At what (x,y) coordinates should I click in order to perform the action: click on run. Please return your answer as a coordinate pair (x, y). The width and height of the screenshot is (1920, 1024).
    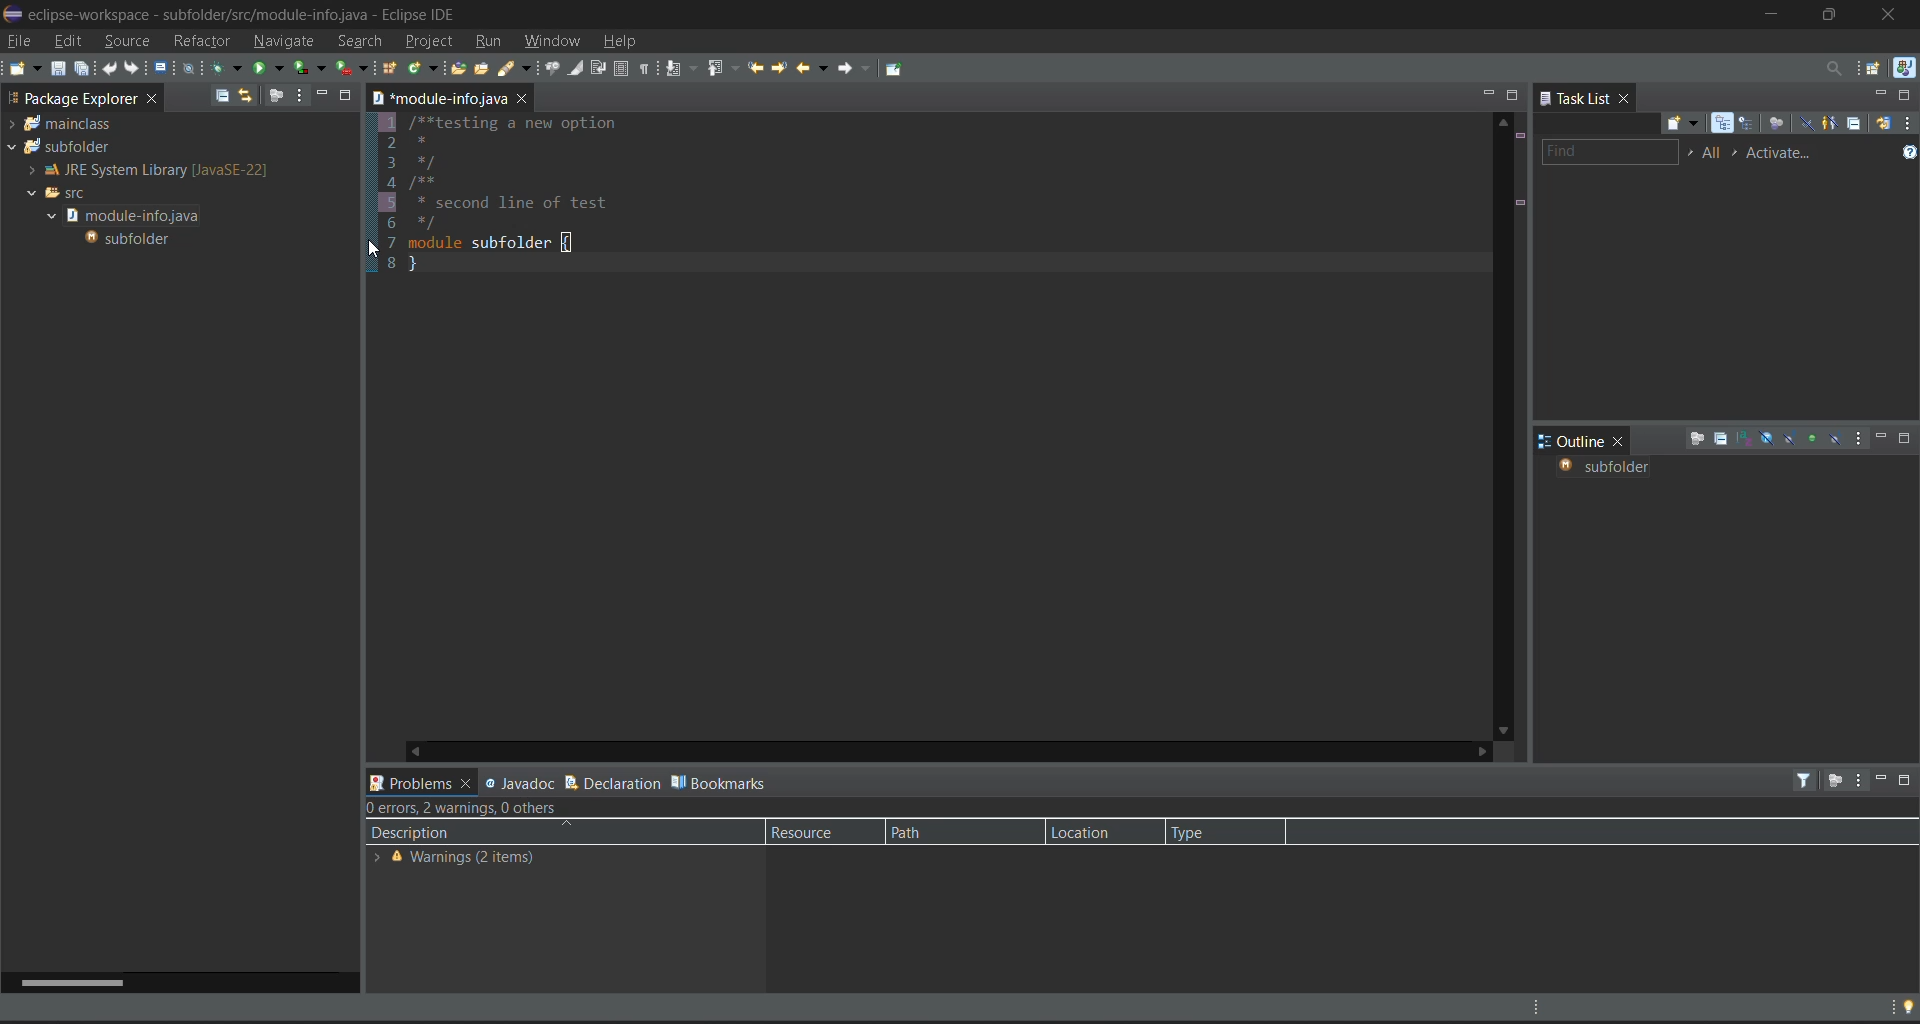
    Looking at the image, I should click on (270, 66).